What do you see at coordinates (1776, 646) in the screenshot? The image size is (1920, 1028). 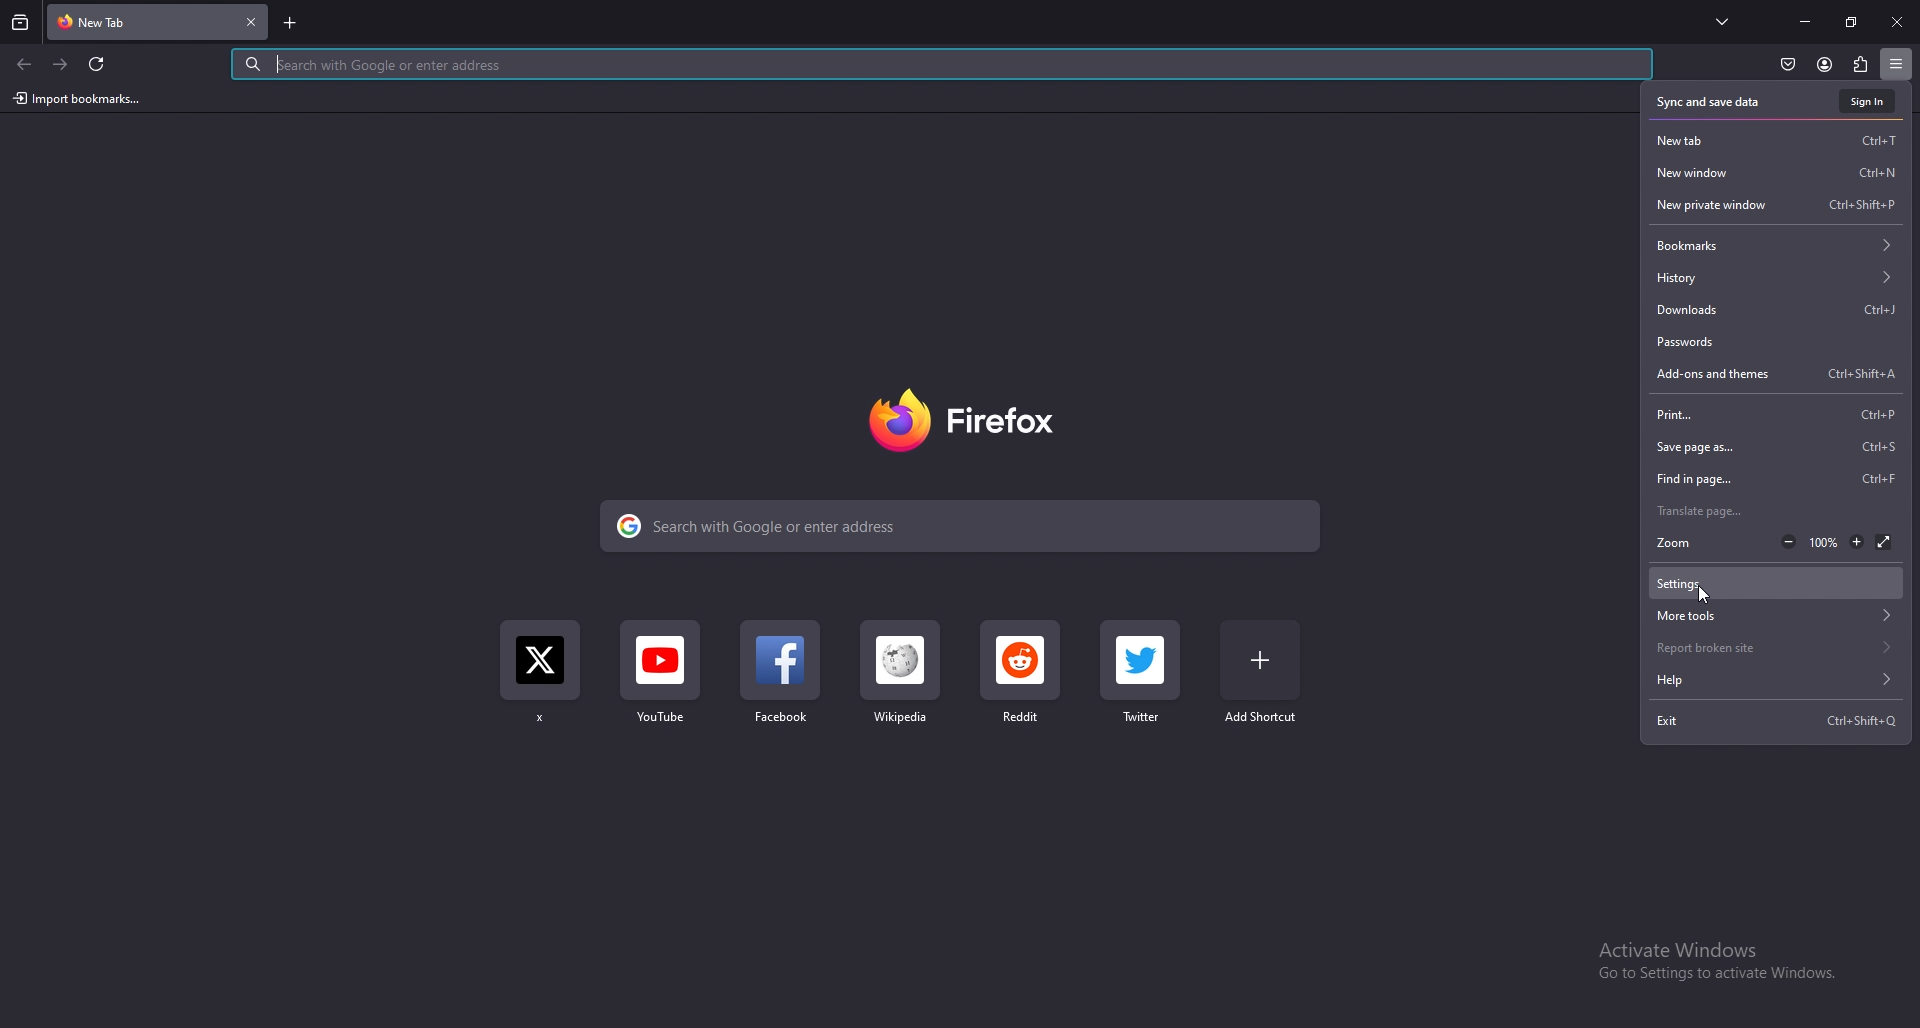 I see `report broken site` at bounding box center [1776, 646].